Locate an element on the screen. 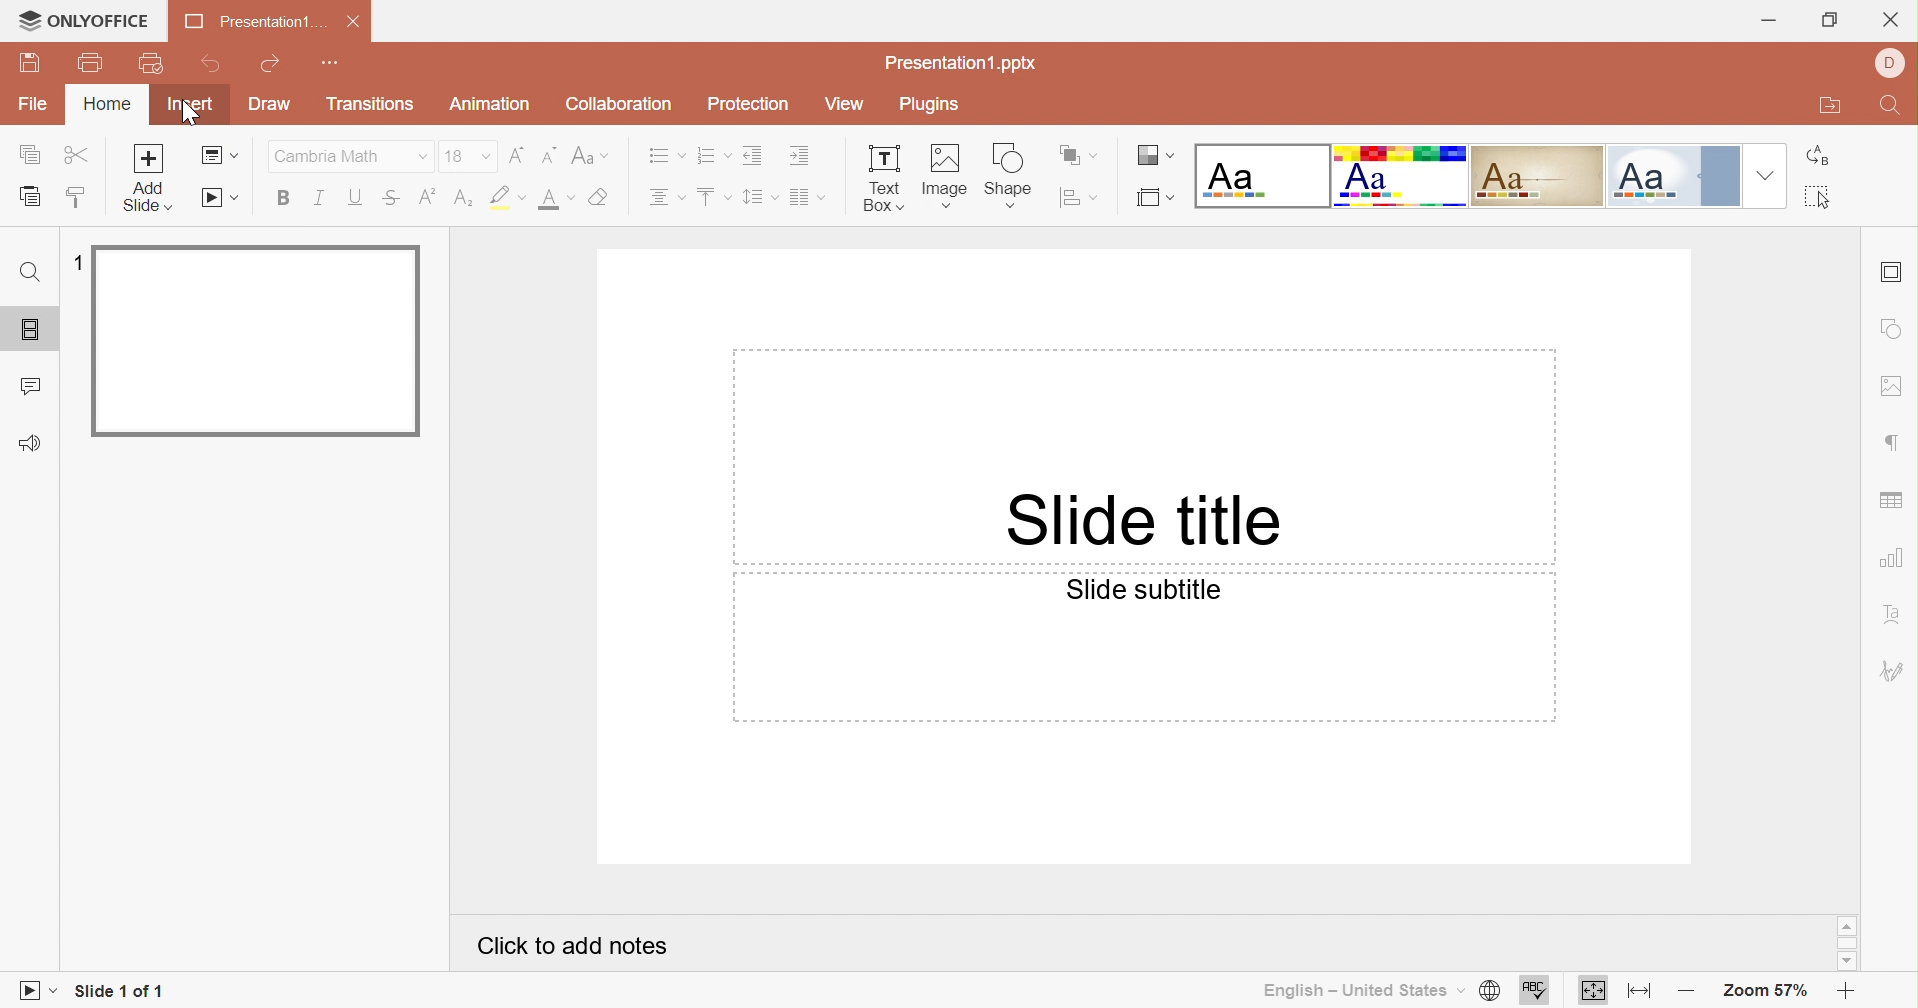  Find is located at coordinates (34, 274).